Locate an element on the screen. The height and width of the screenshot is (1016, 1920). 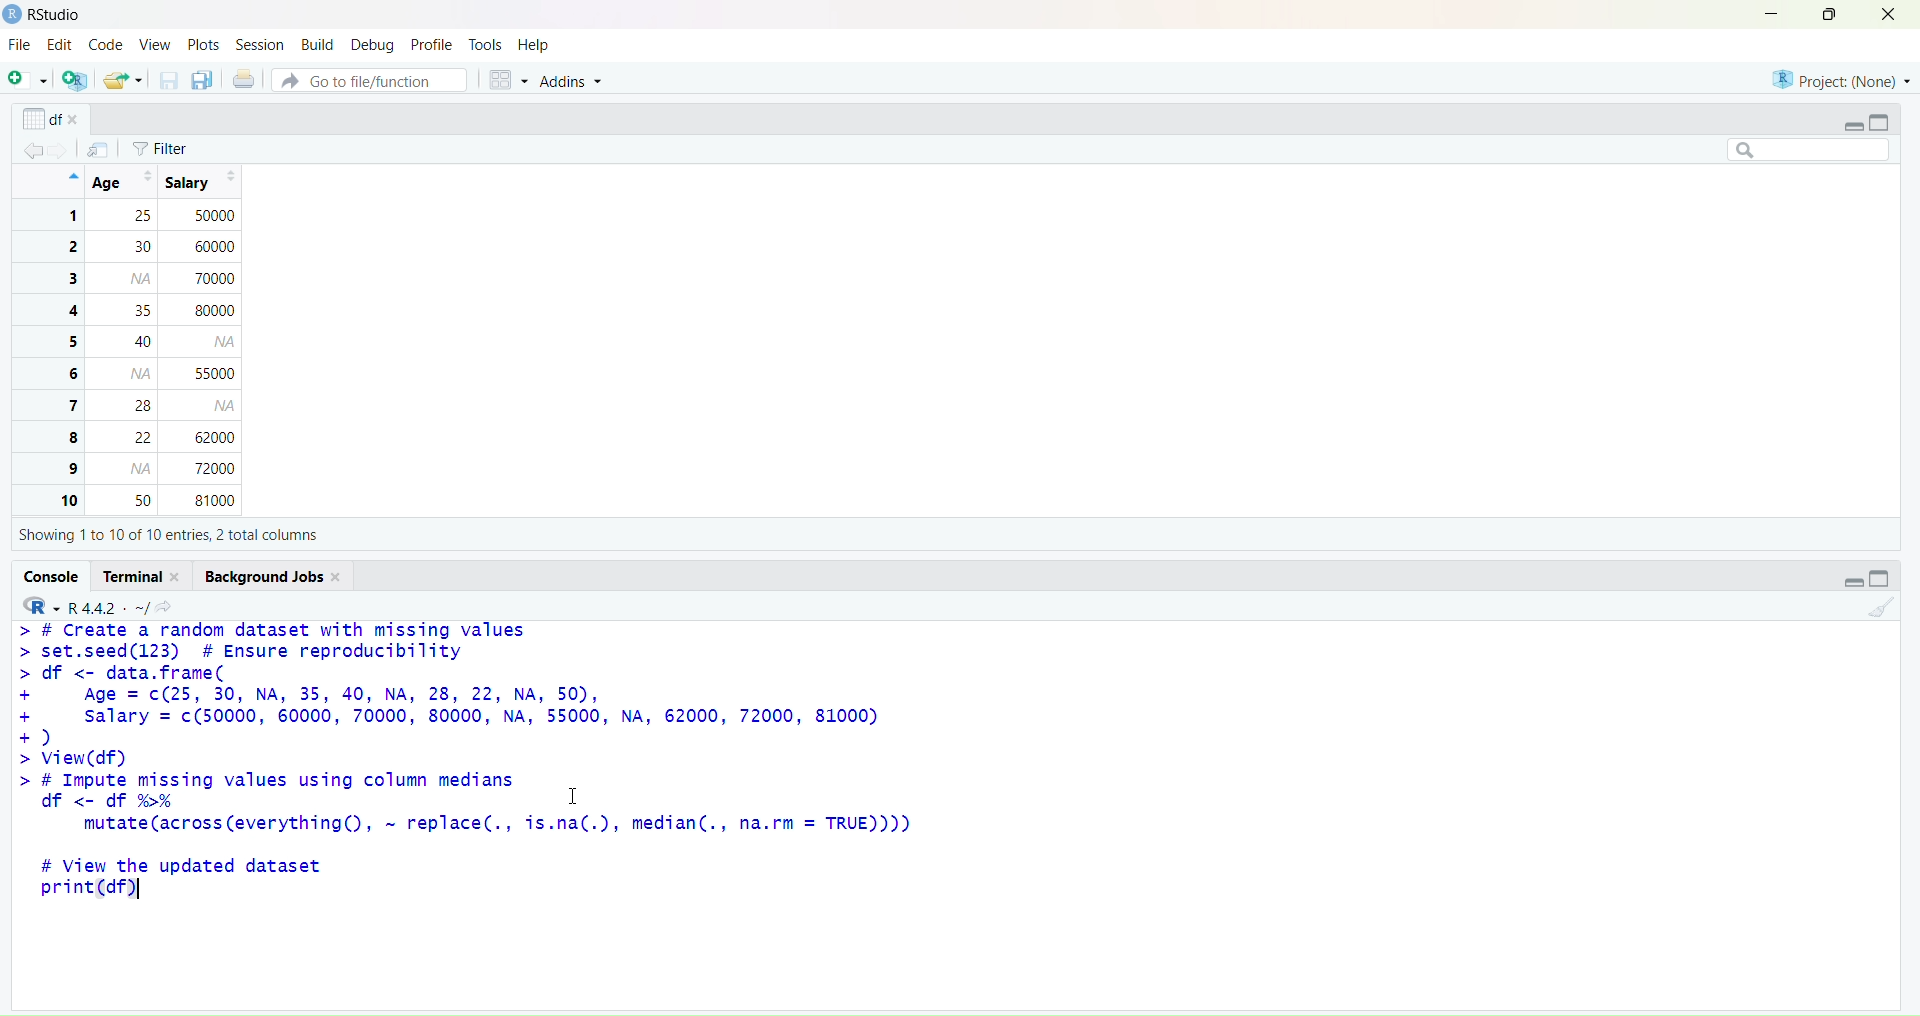
file is located at coordinates (20, 46).